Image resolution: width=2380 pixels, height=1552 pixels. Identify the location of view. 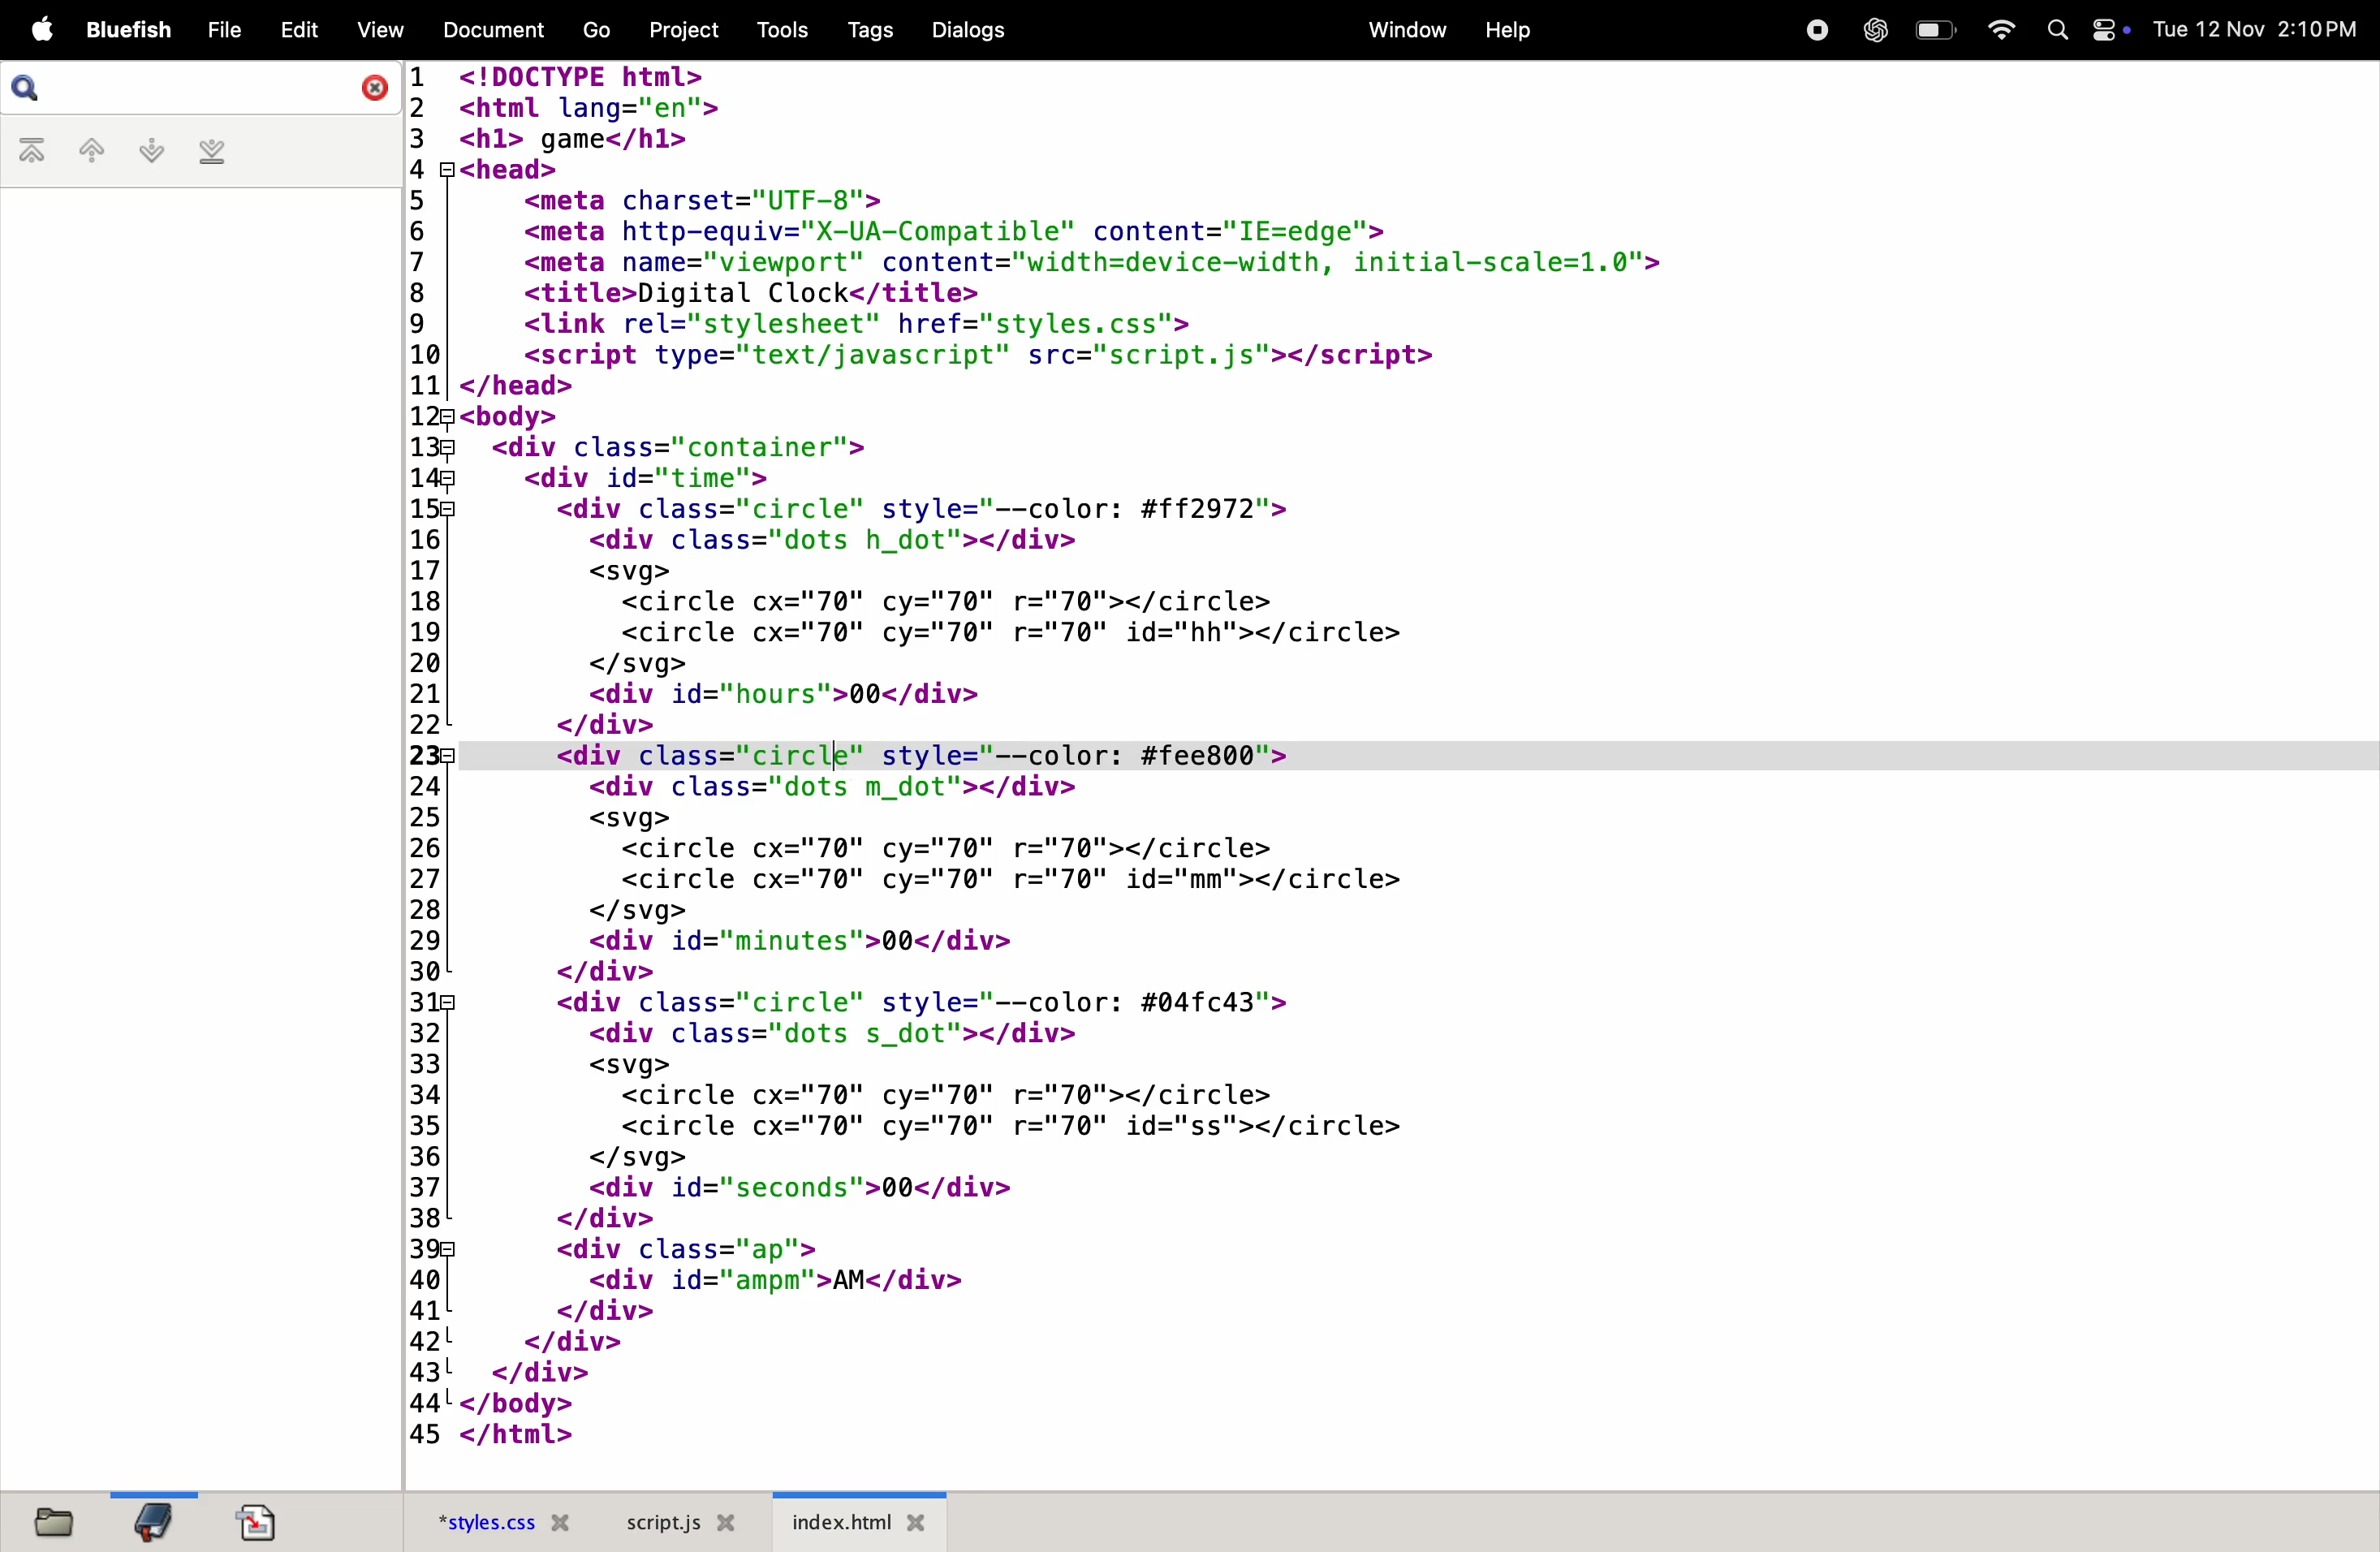
(378, 28).